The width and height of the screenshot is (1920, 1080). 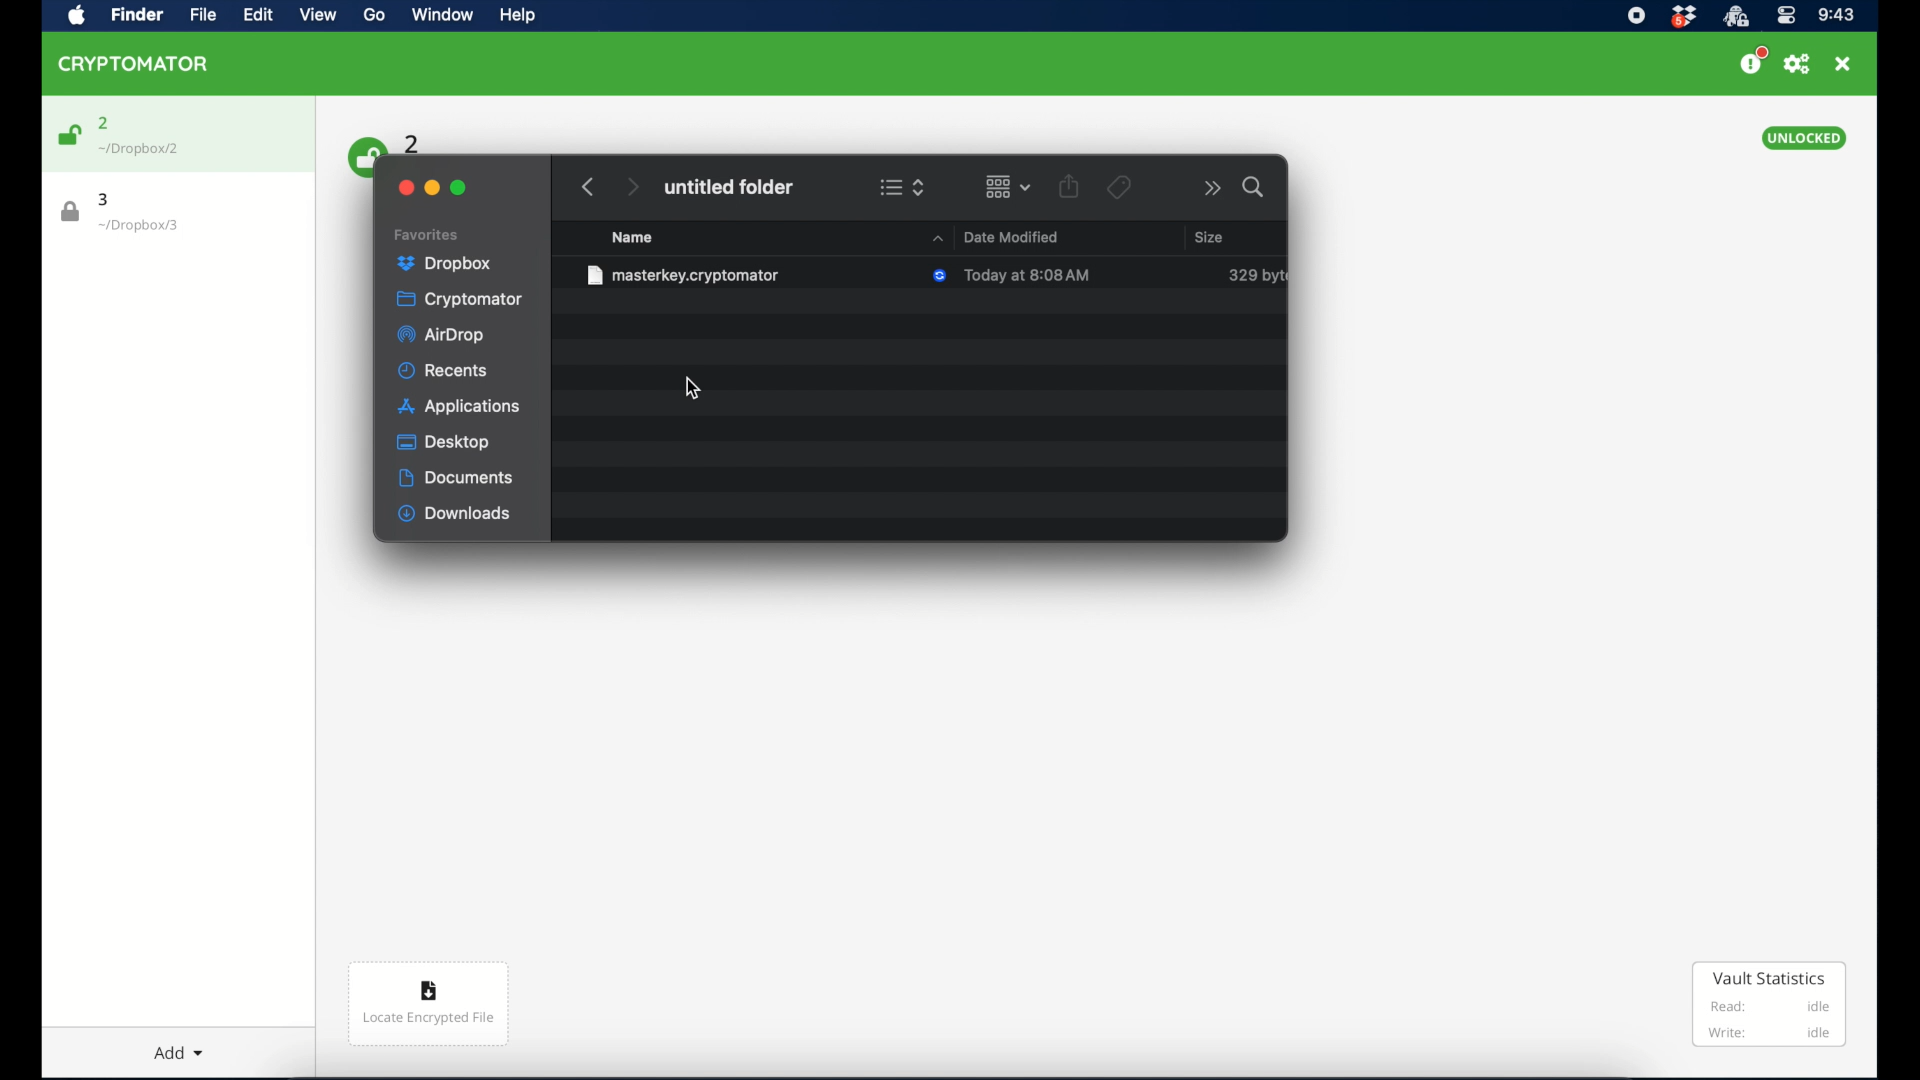 What do you see at coordinates (691, 388) in the screenshot?
I see `cursor` at bounding box center [691, 388].